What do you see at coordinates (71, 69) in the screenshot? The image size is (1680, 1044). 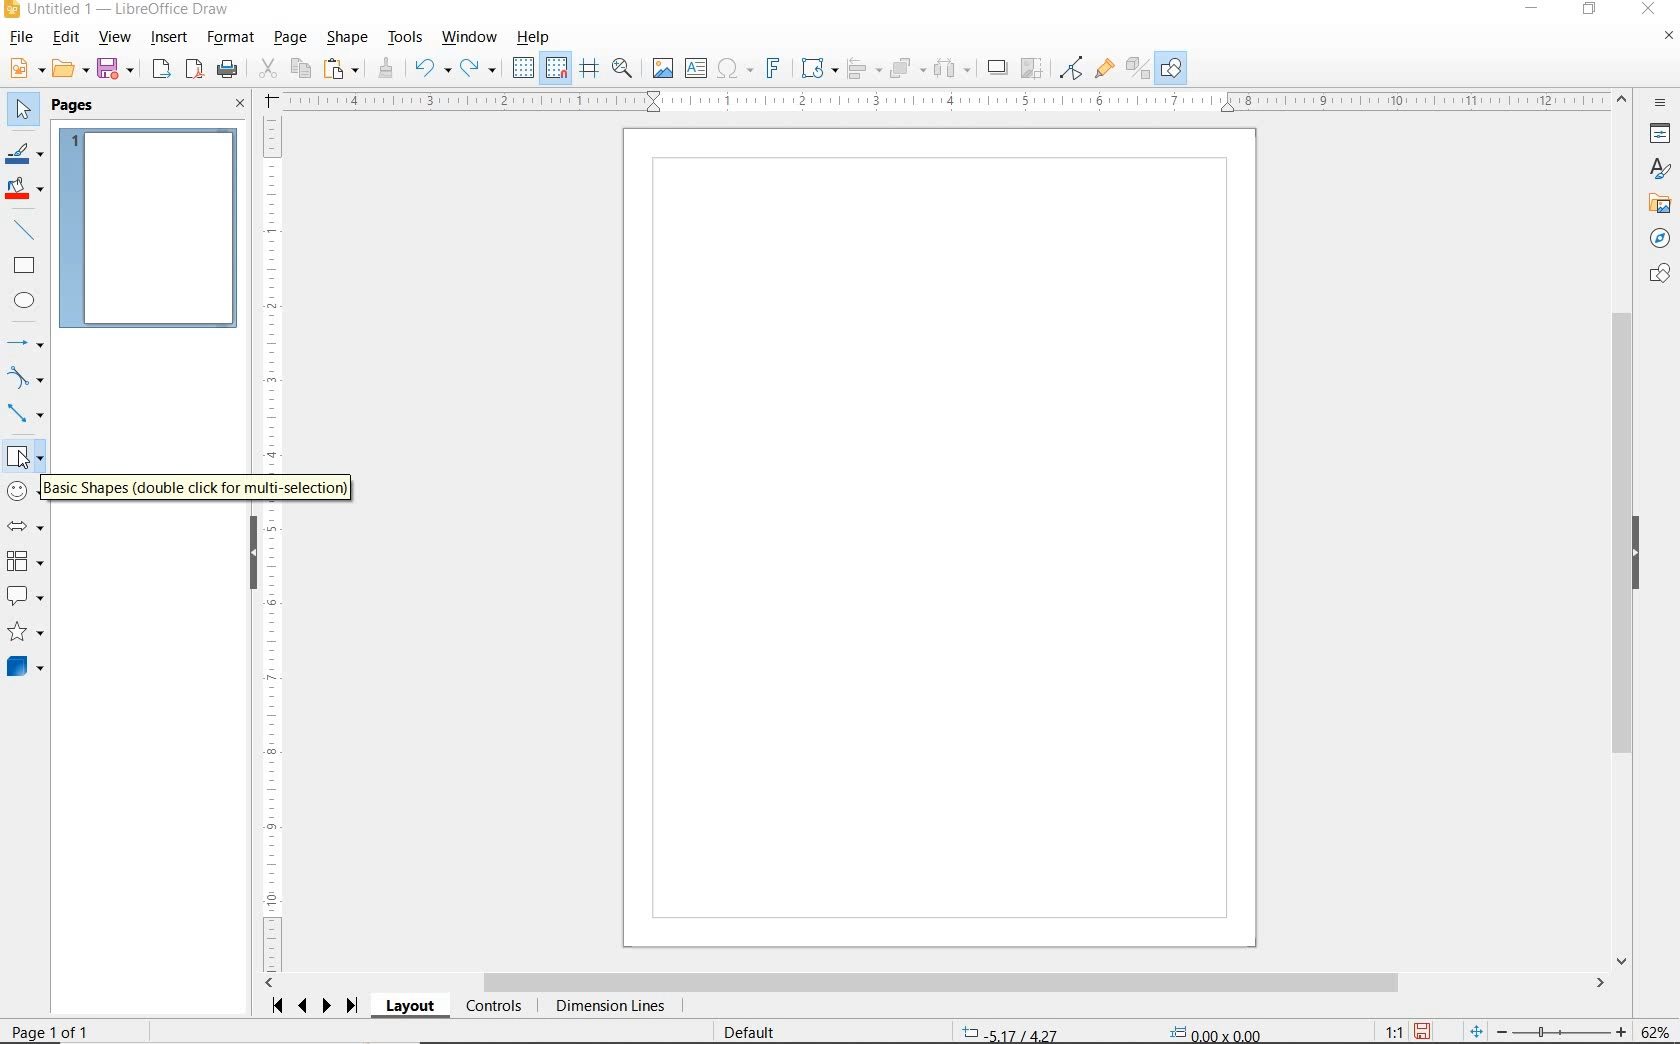 I see `OPEN` at bounding box center [71, 69].